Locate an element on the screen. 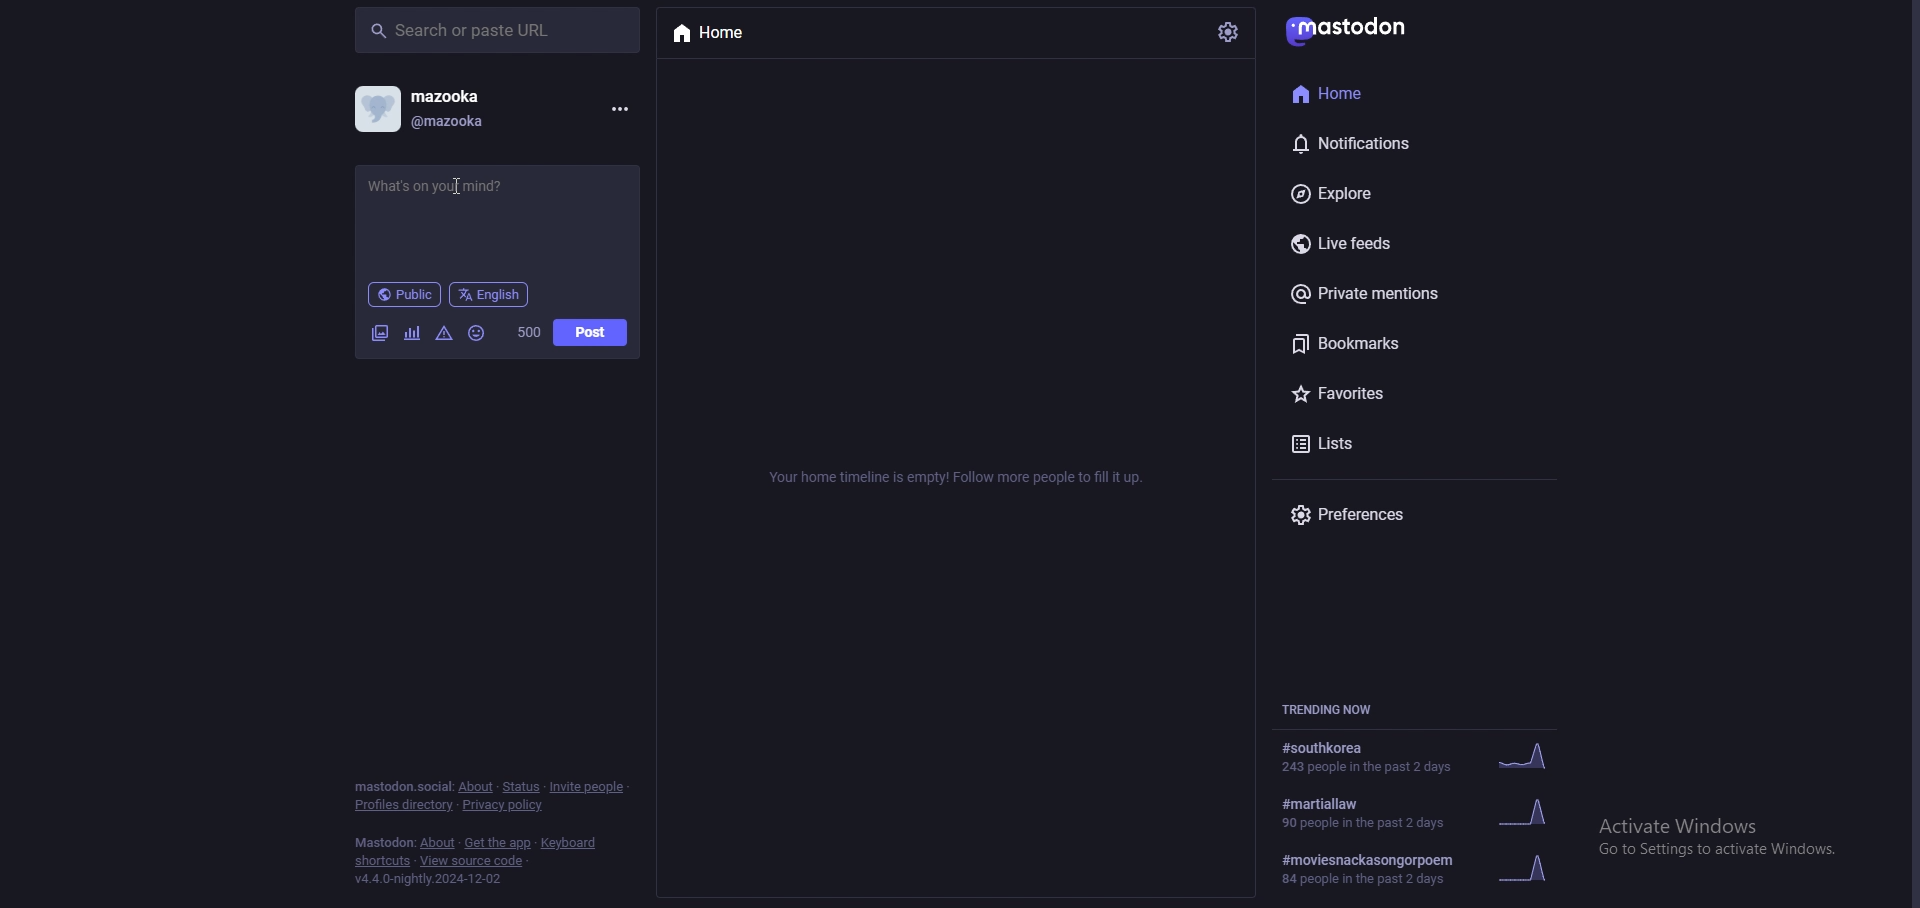 This screenshot has width=1920, height=908. mazooka is located at coordinates (475, 93).